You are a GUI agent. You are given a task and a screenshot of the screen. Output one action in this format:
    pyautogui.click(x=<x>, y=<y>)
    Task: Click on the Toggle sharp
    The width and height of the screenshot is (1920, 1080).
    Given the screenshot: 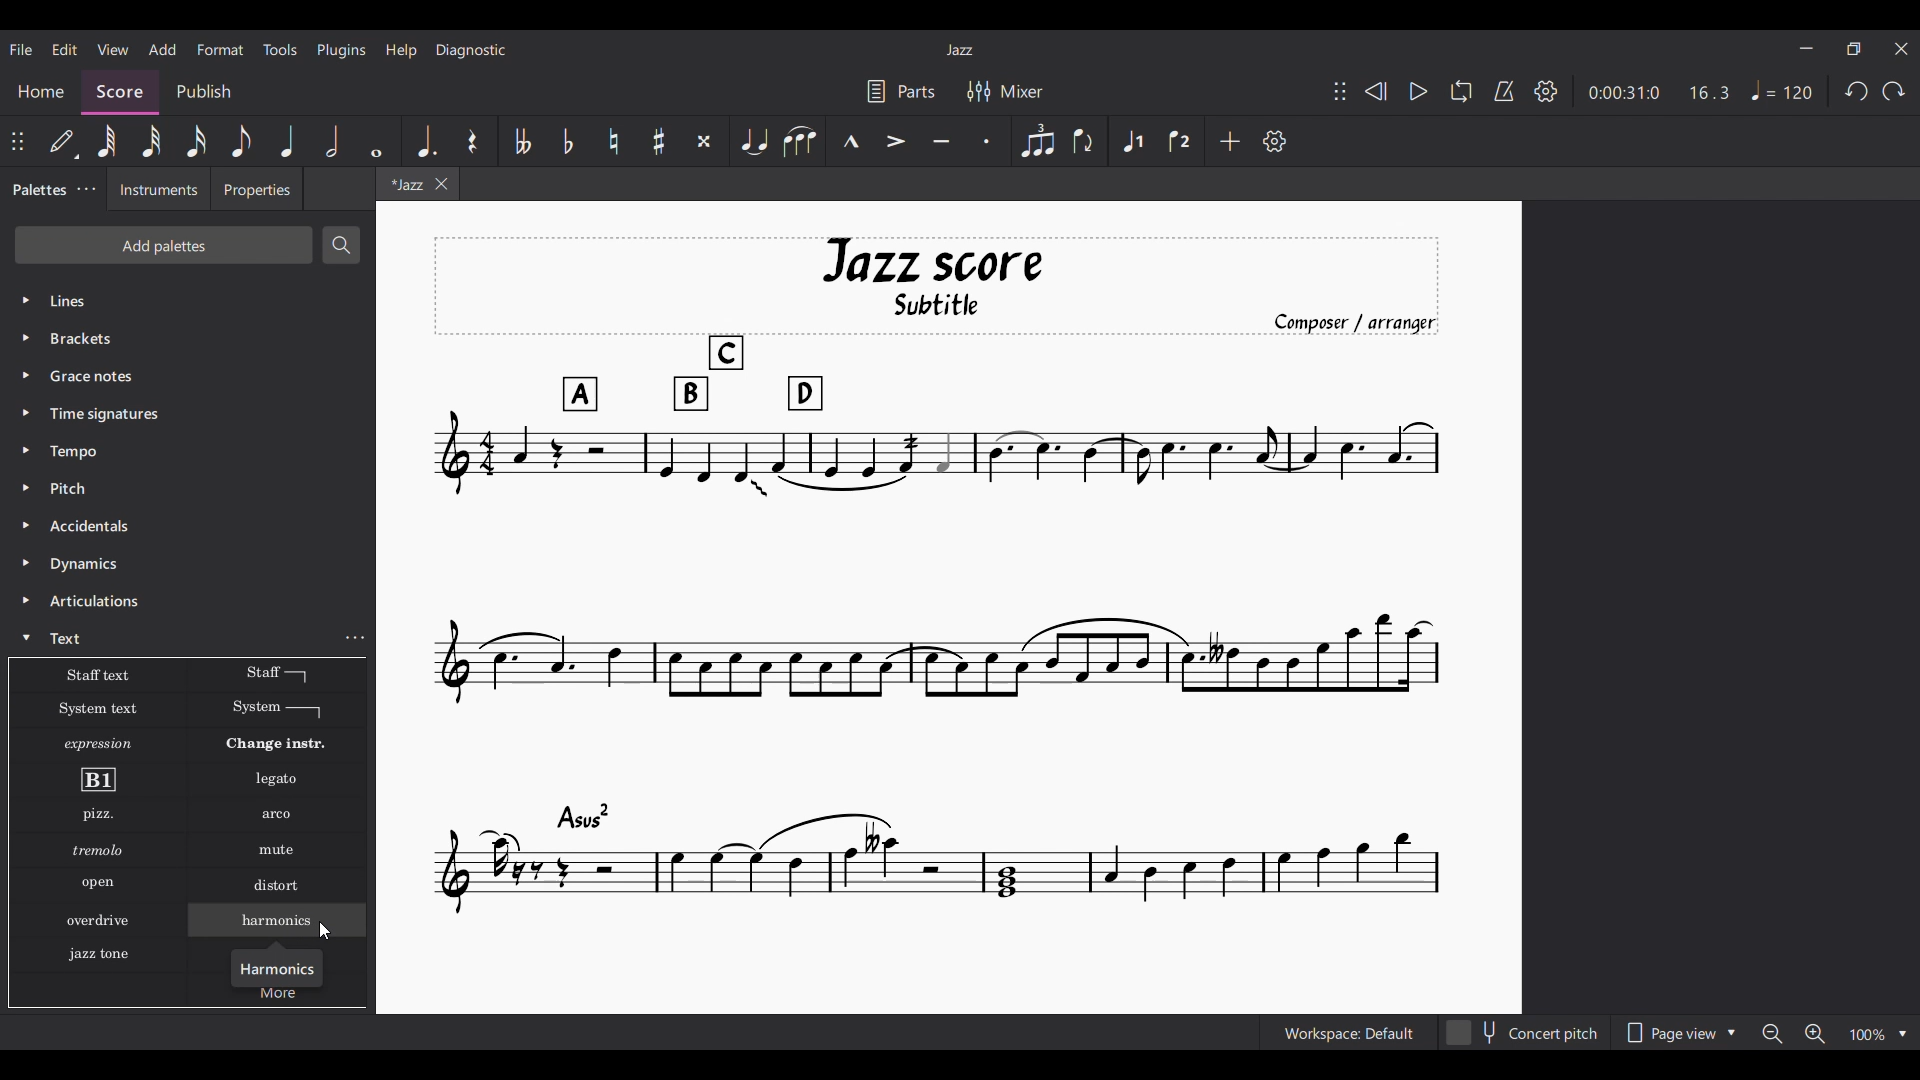 What is the action you would take?
    pyautogui.click(x=659, y=140)
    